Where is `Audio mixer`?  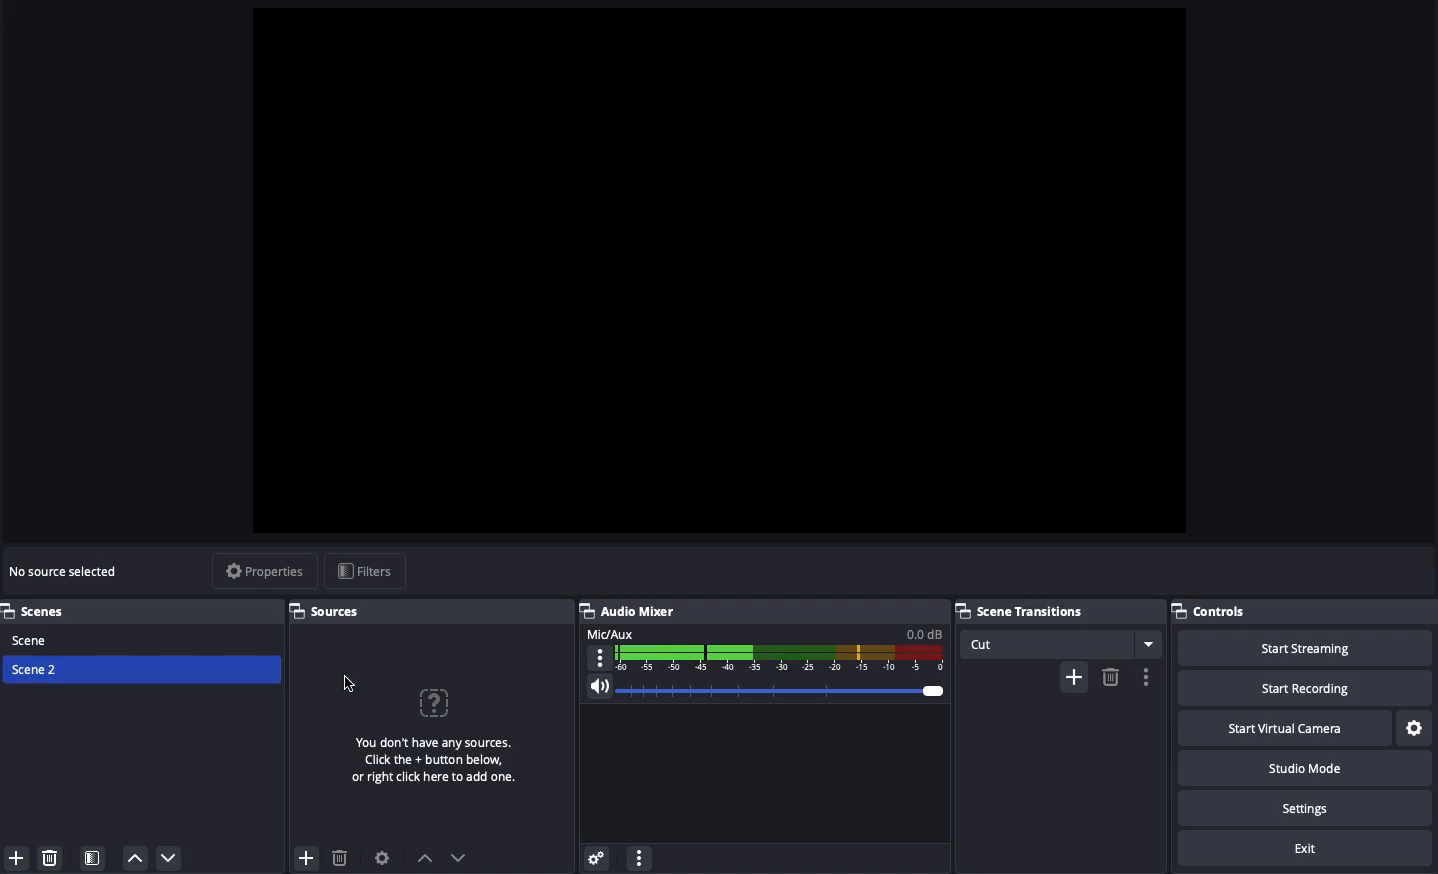 Audio mixer is located at coordinates (630, 611).